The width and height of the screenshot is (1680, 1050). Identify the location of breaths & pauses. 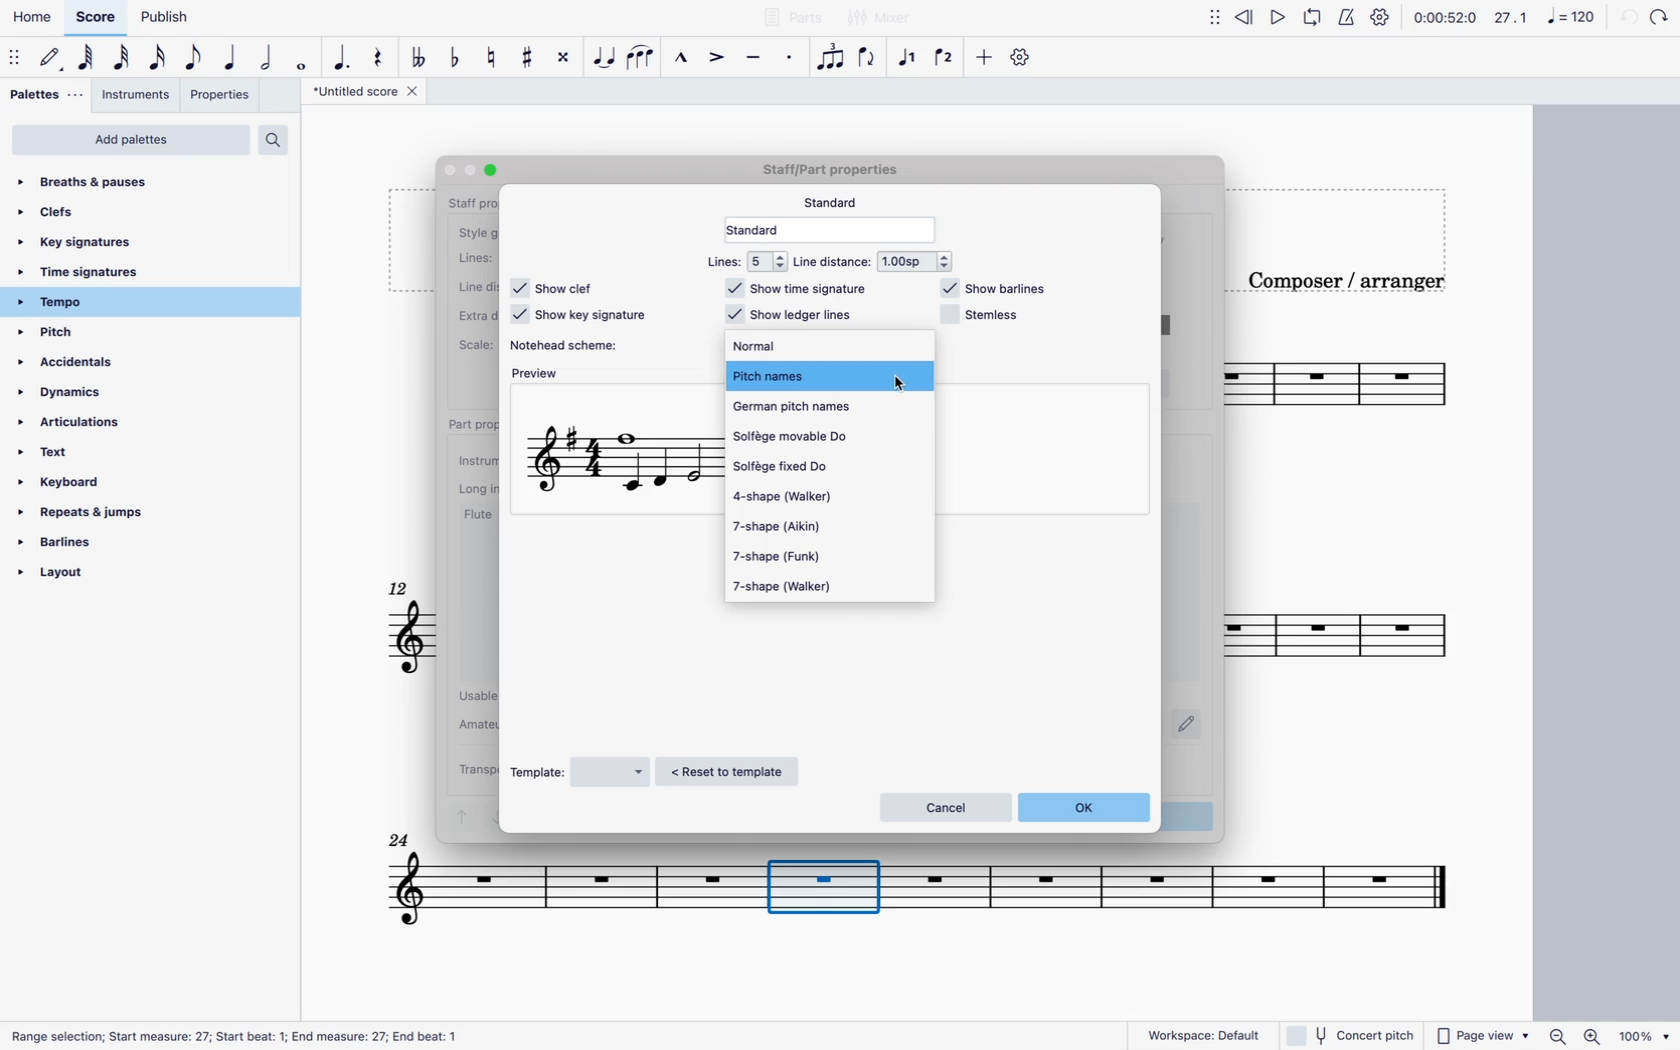
(88, 183).